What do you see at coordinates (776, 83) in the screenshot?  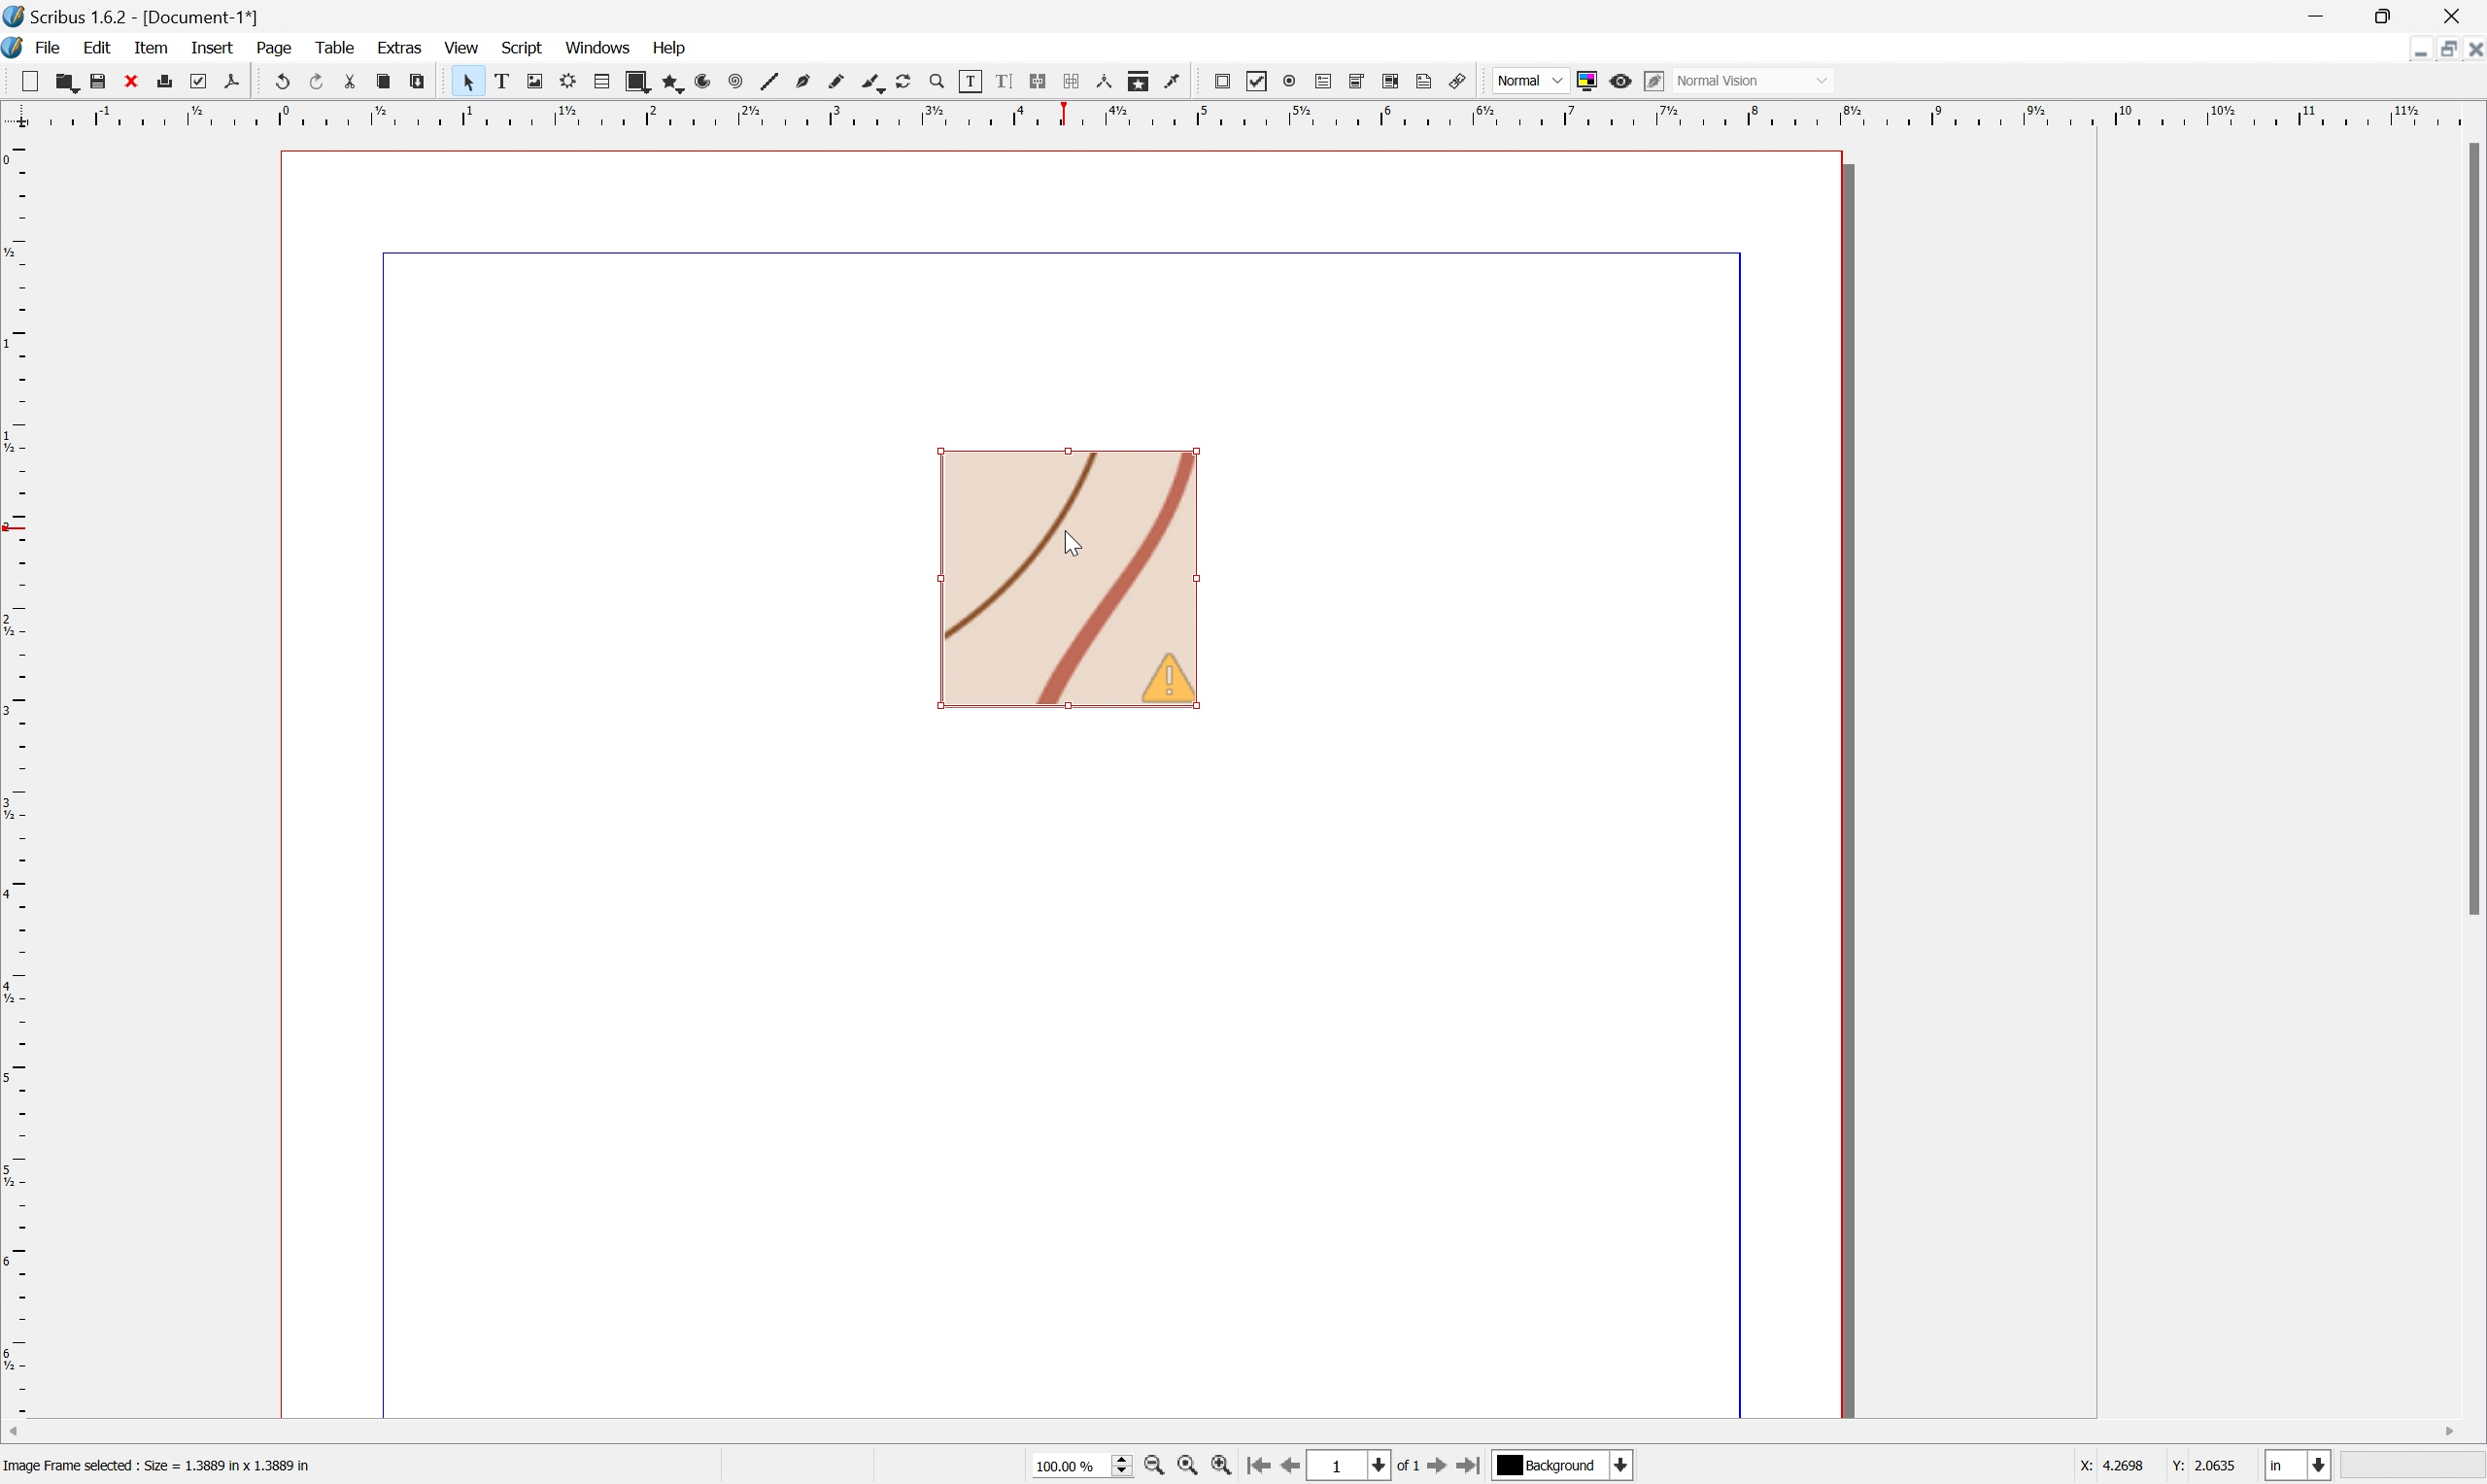 I see `Line` at bounding box center [776, 83].